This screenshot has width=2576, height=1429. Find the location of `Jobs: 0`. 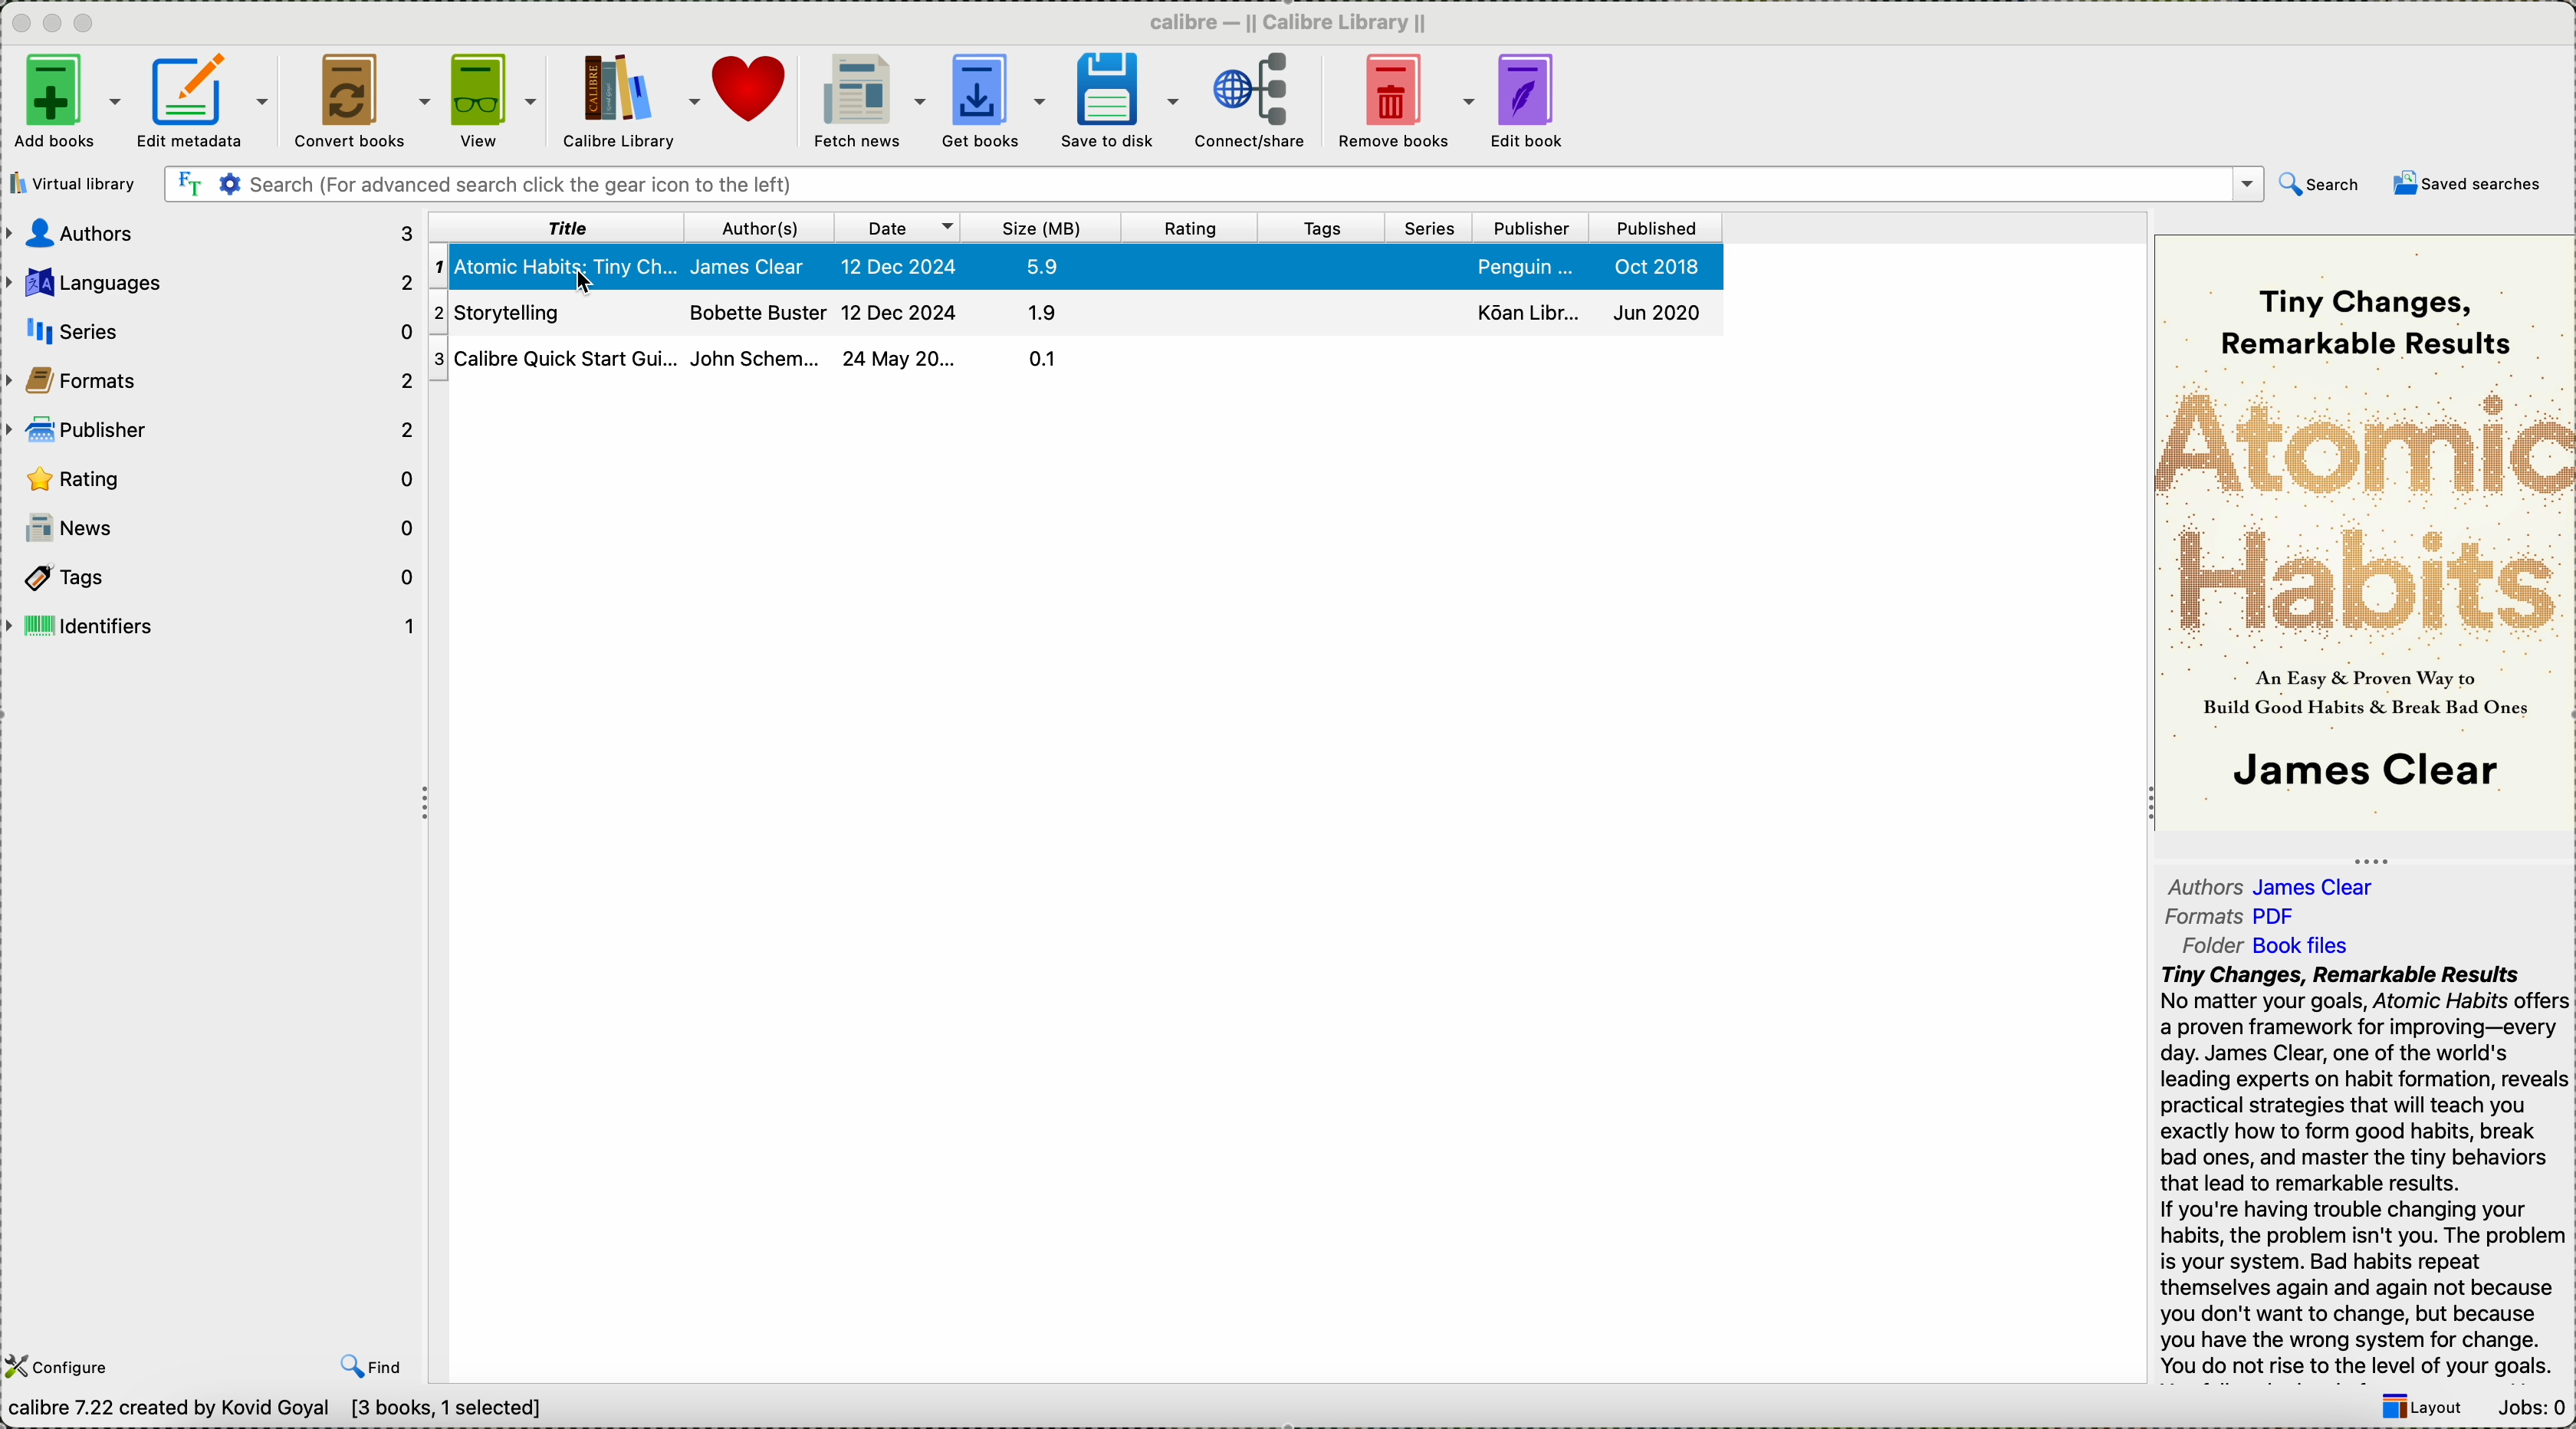

Jobs: 0 is located at coordinates (2529, 1410).